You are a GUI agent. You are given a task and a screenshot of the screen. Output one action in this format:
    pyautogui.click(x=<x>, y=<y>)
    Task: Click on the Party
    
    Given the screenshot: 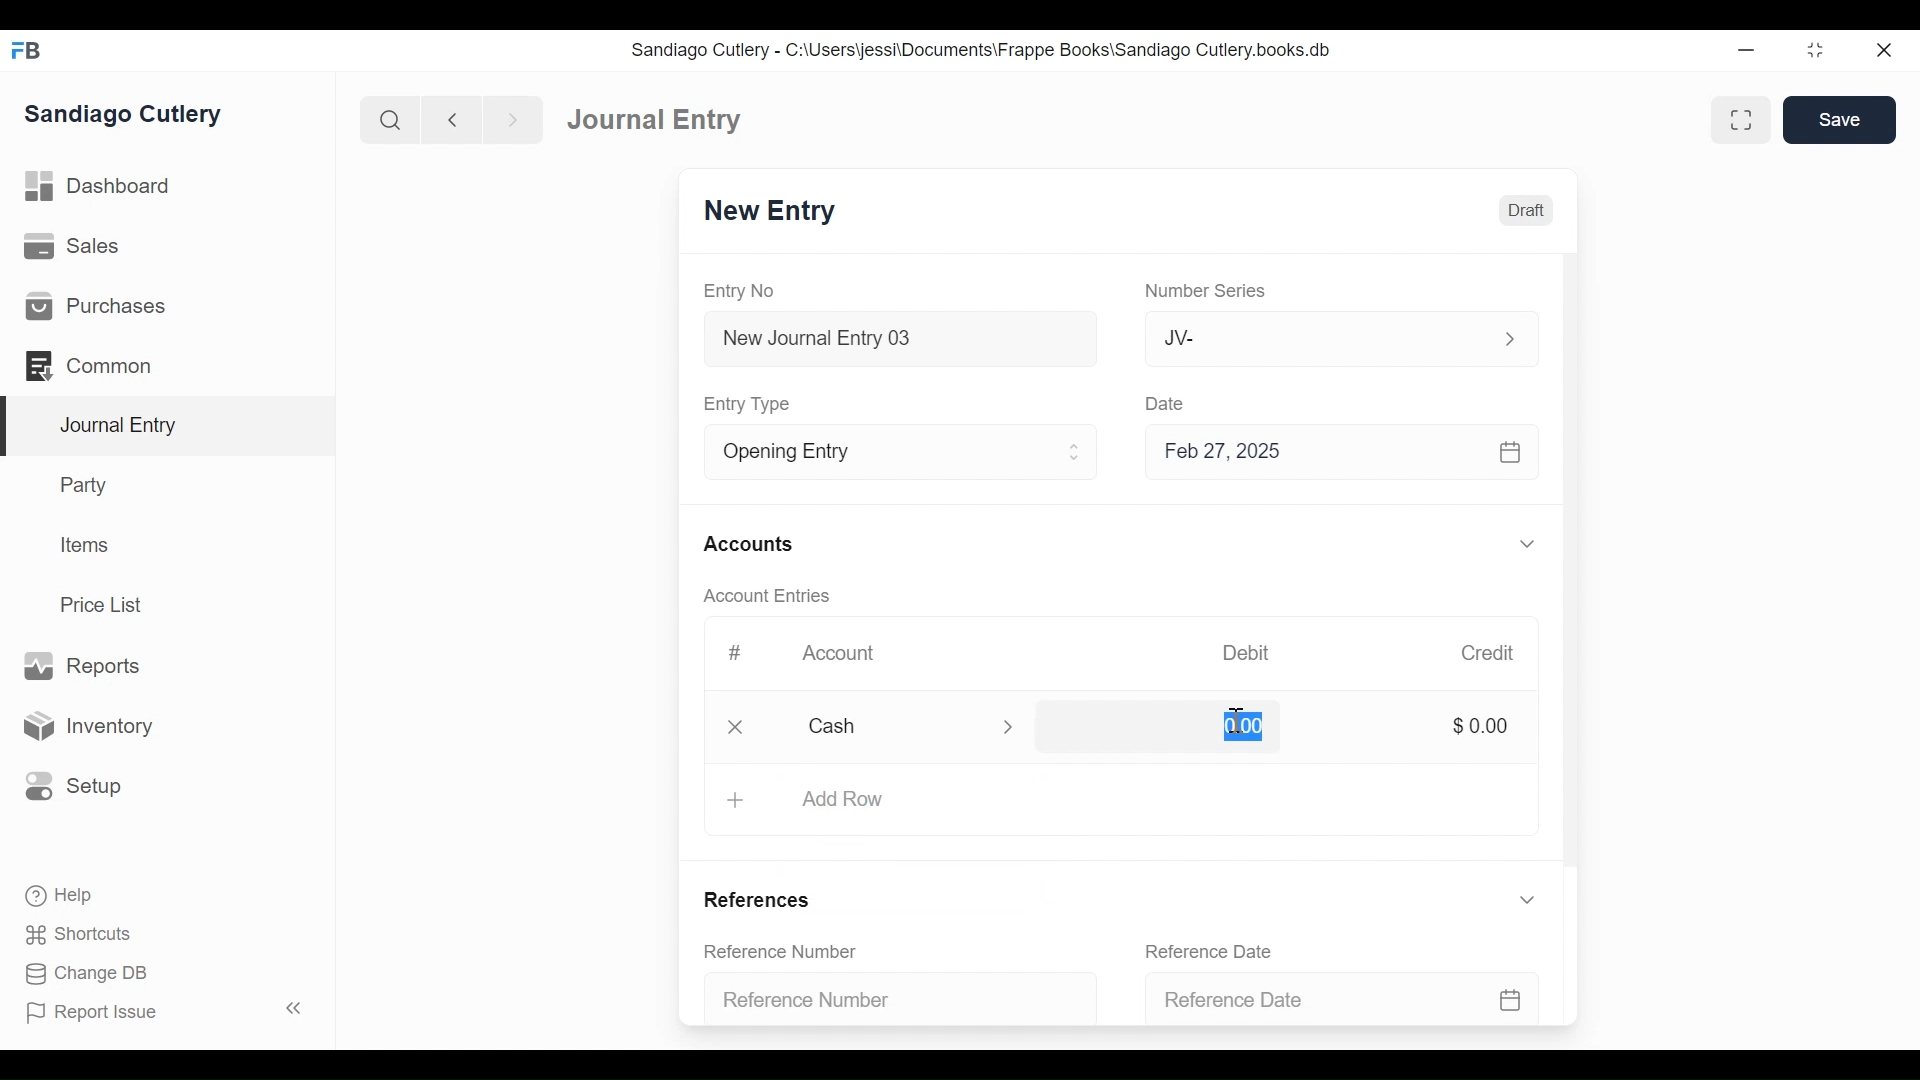 What is the action you would take?
    pyautogui.click(x=87, y=484)
    